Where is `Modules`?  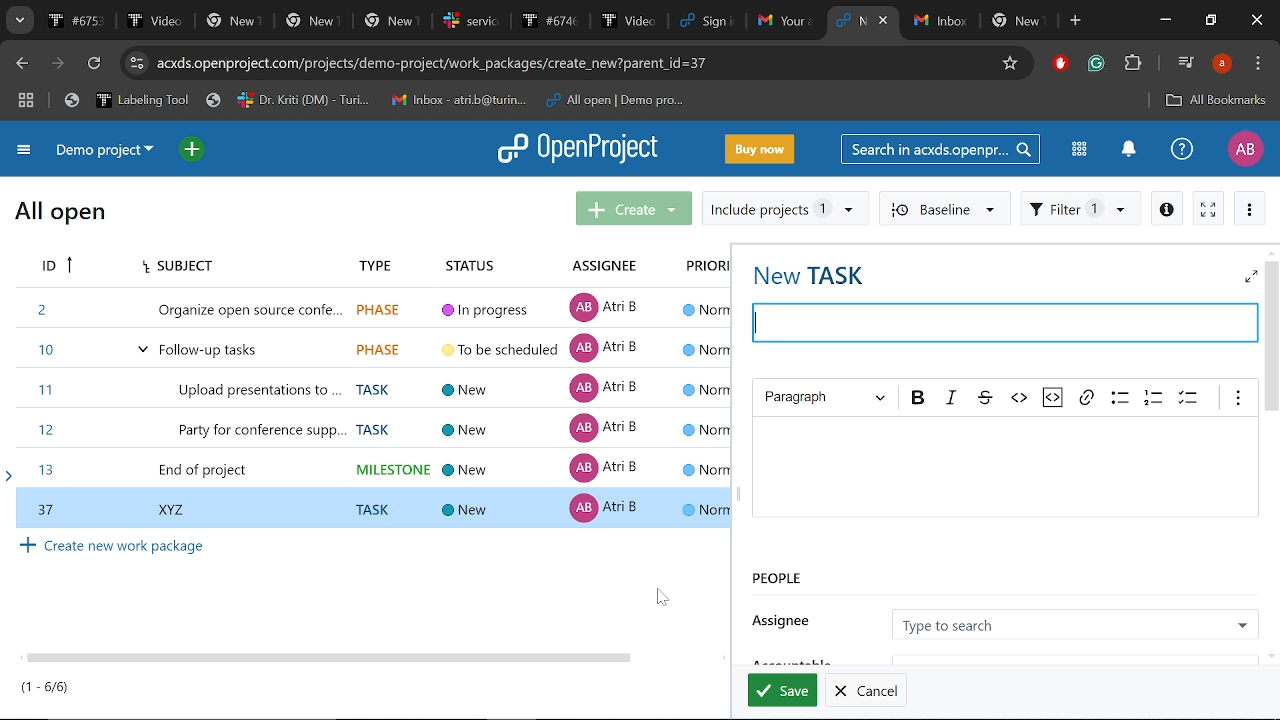
Modules is located at coordinates (1079, 149).